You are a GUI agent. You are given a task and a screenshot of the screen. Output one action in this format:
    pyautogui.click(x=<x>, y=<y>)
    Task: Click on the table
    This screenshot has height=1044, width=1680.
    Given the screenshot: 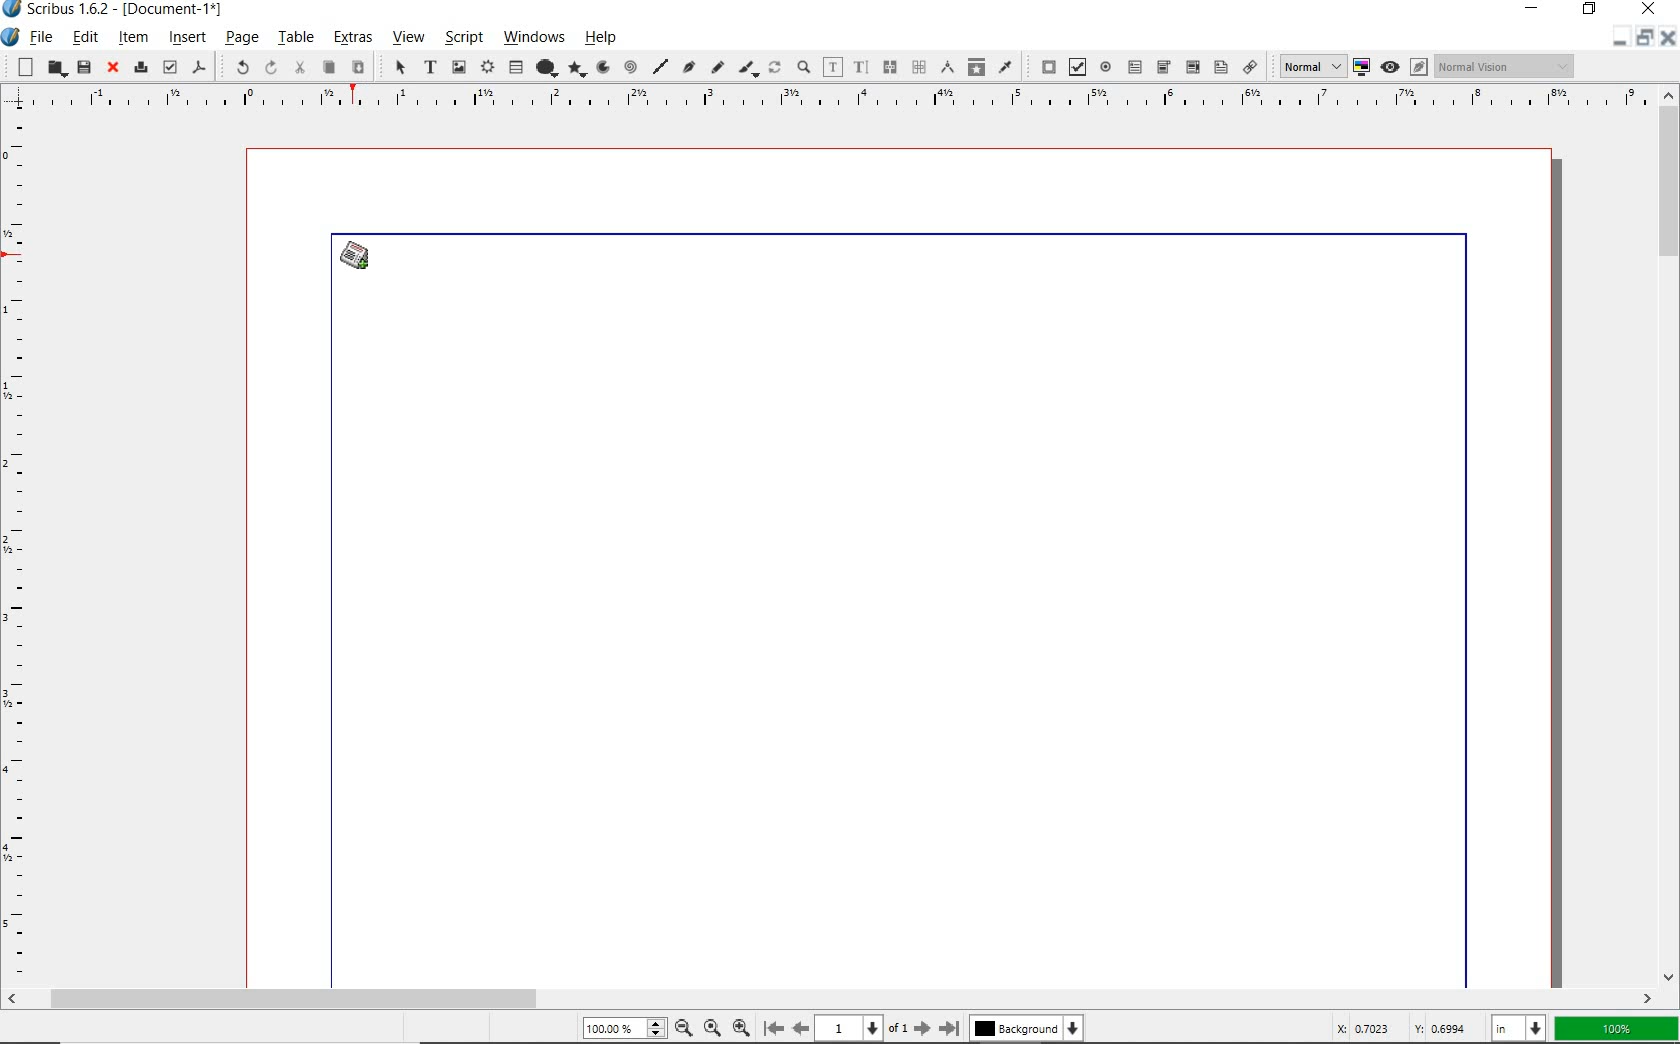 What is the action you would take?
    pyautogui.click(x=514, y=69)
    